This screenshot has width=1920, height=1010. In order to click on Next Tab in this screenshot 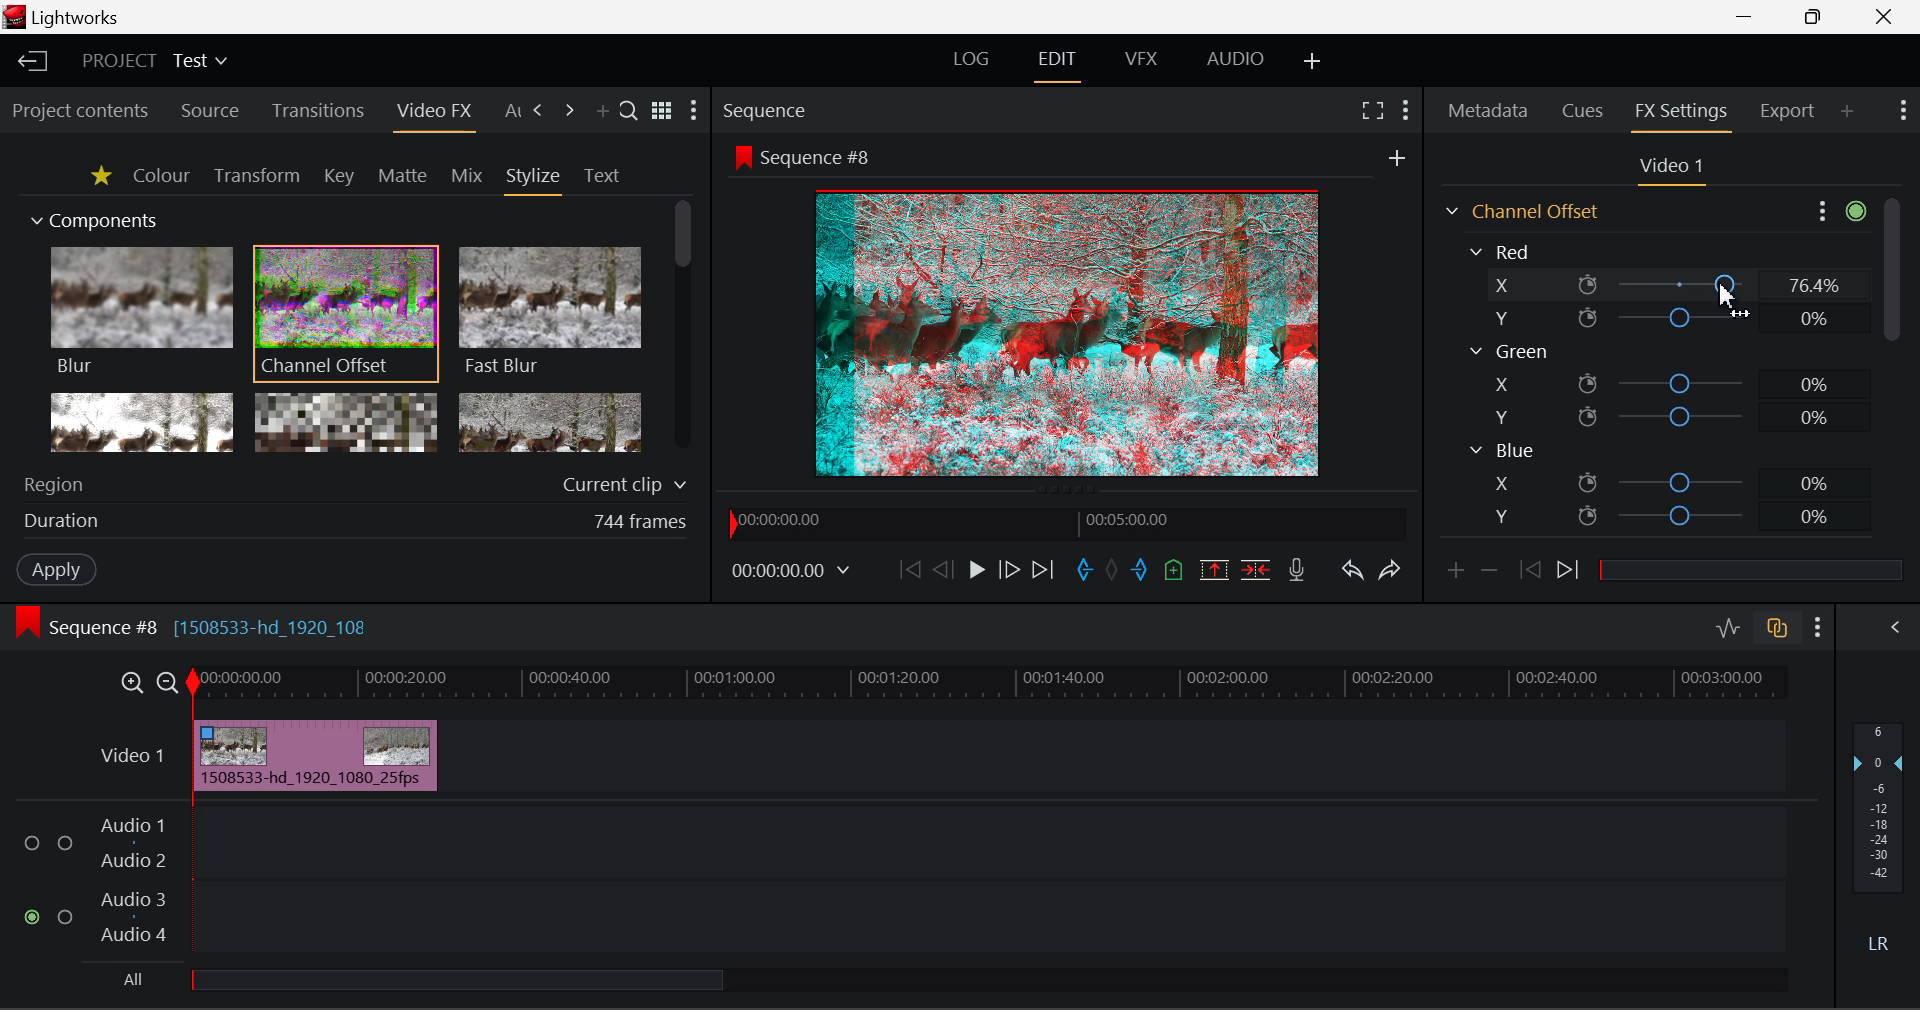, I will do `click(569, 111)`.